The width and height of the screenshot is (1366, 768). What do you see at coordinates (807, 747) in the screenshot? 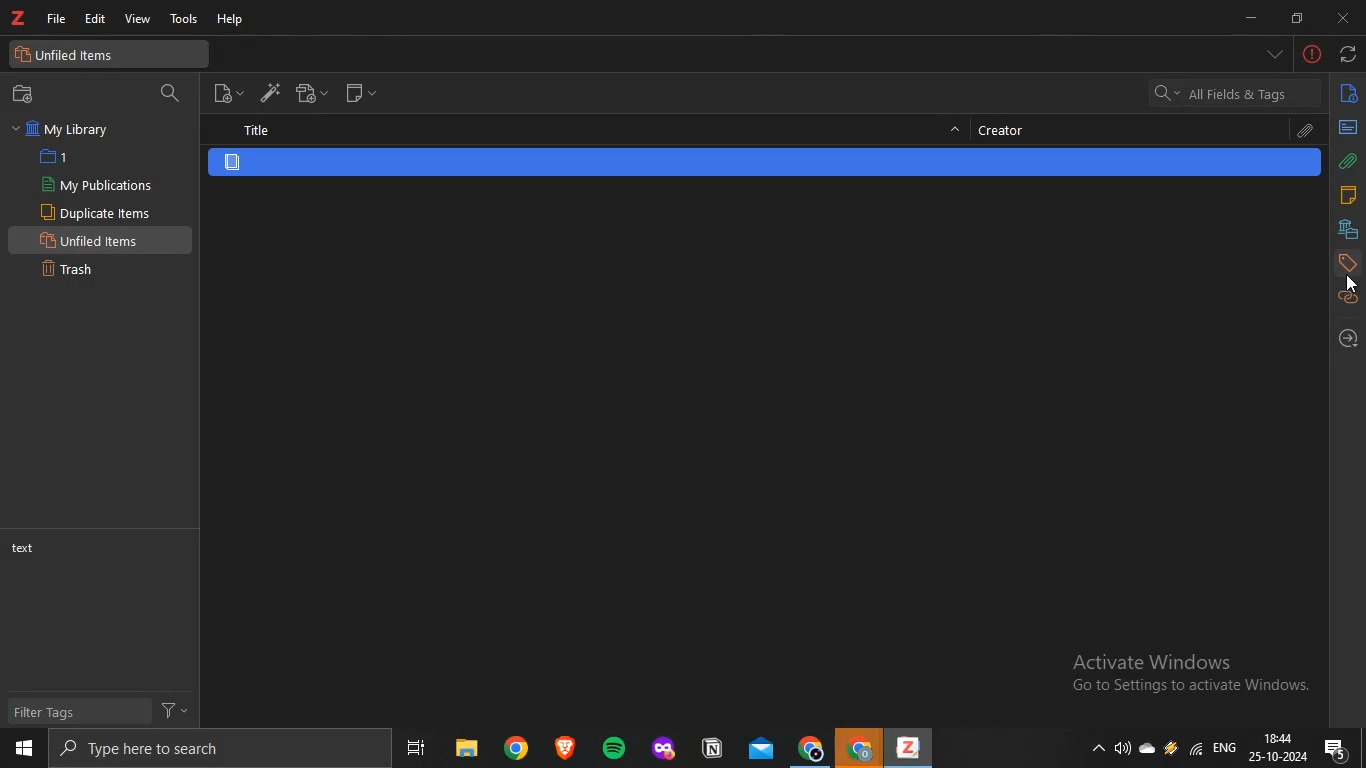
I see `chrome` at bounding box center [807, 747].